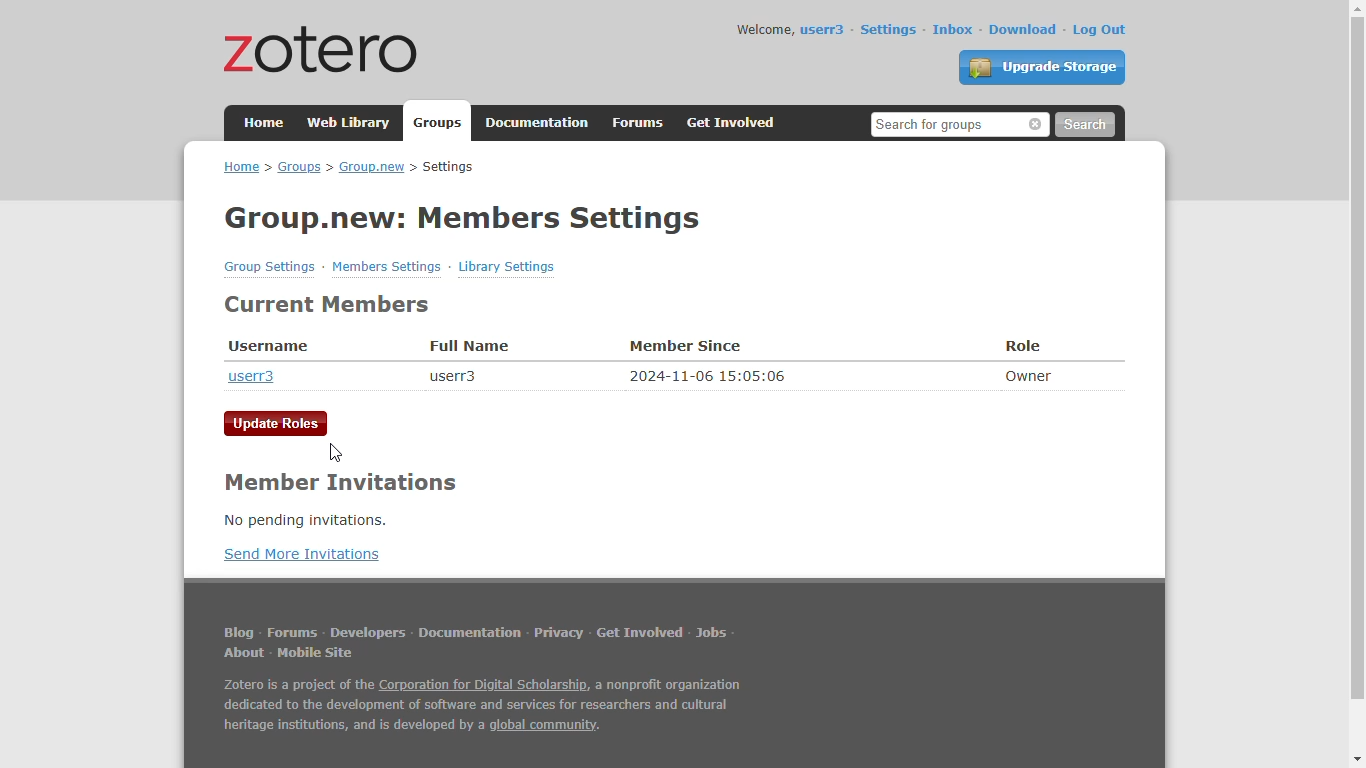 This screenshot has height=768, width=1366. Describe the element at coordinates (888, 29) in the screenshot. I see `settings` at that location.